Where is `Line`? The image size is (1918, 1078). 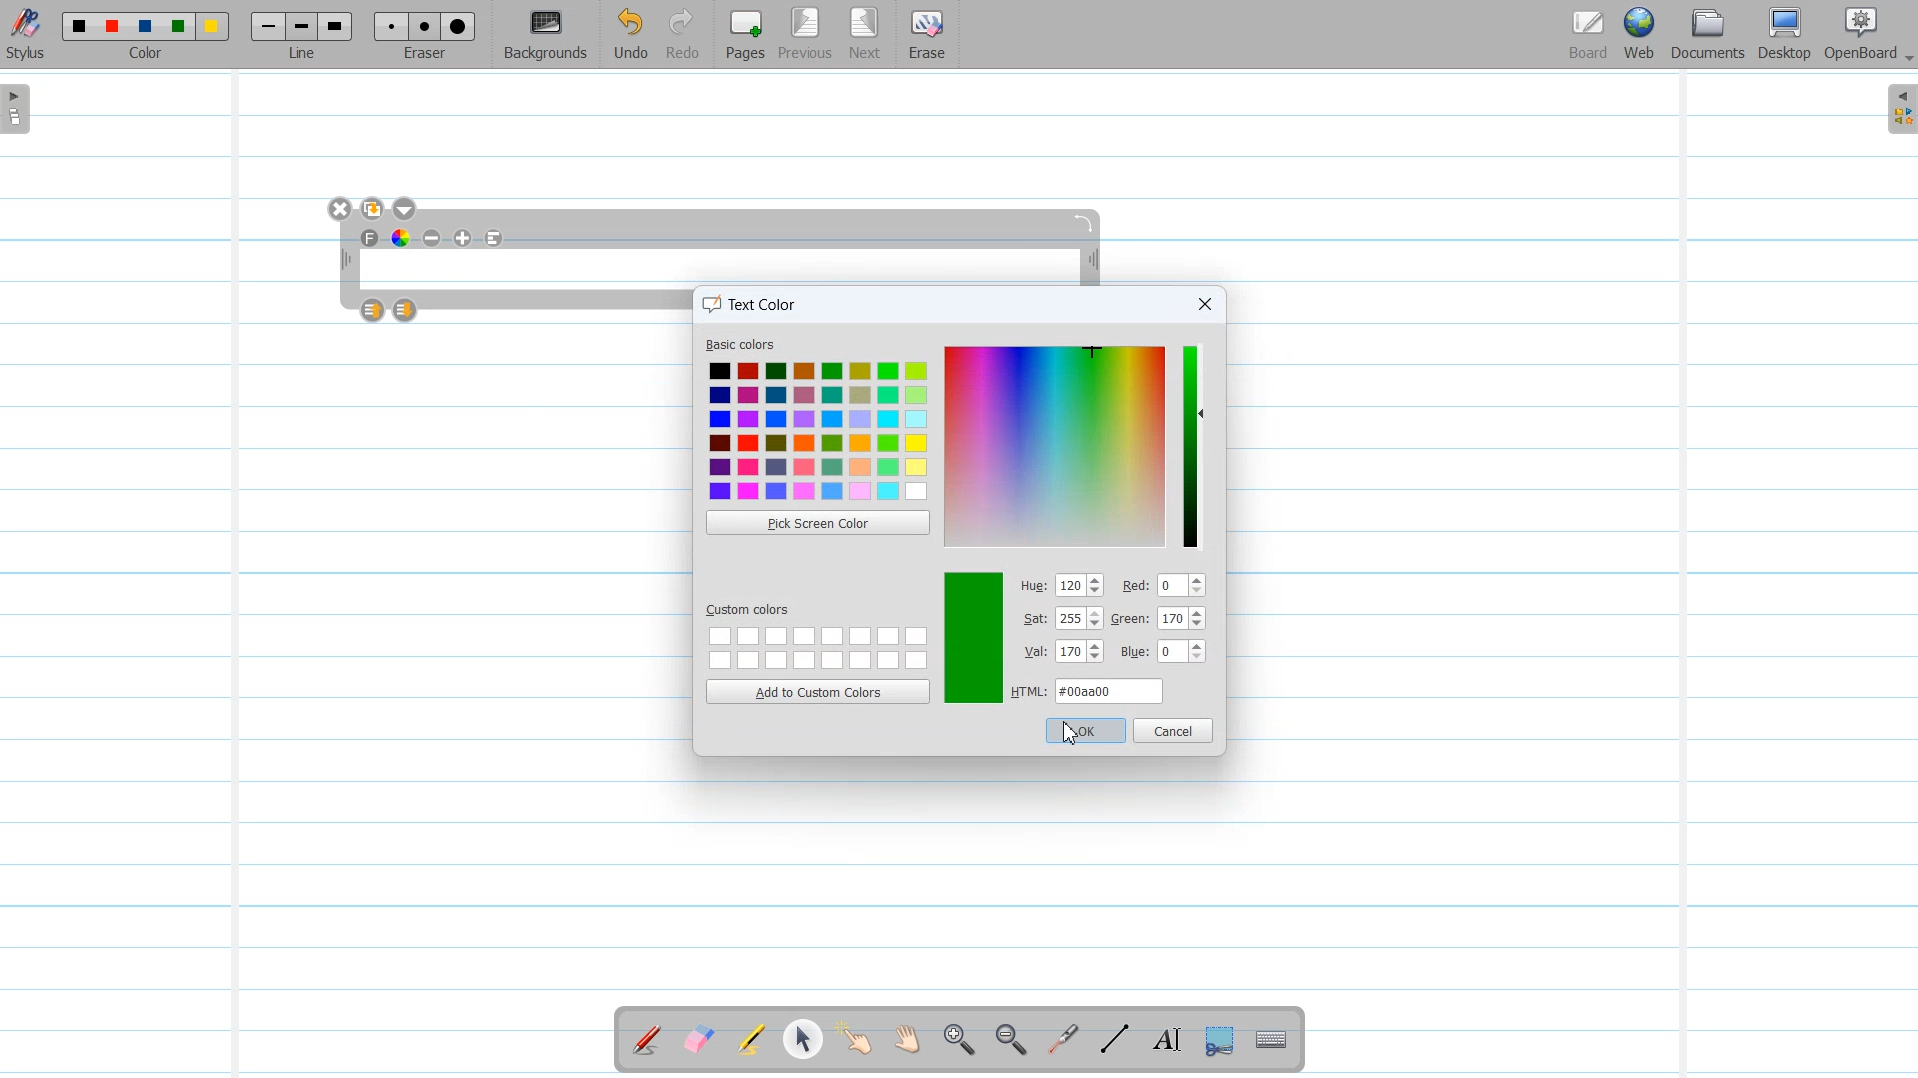
Line is located at coordinates (304, 34).